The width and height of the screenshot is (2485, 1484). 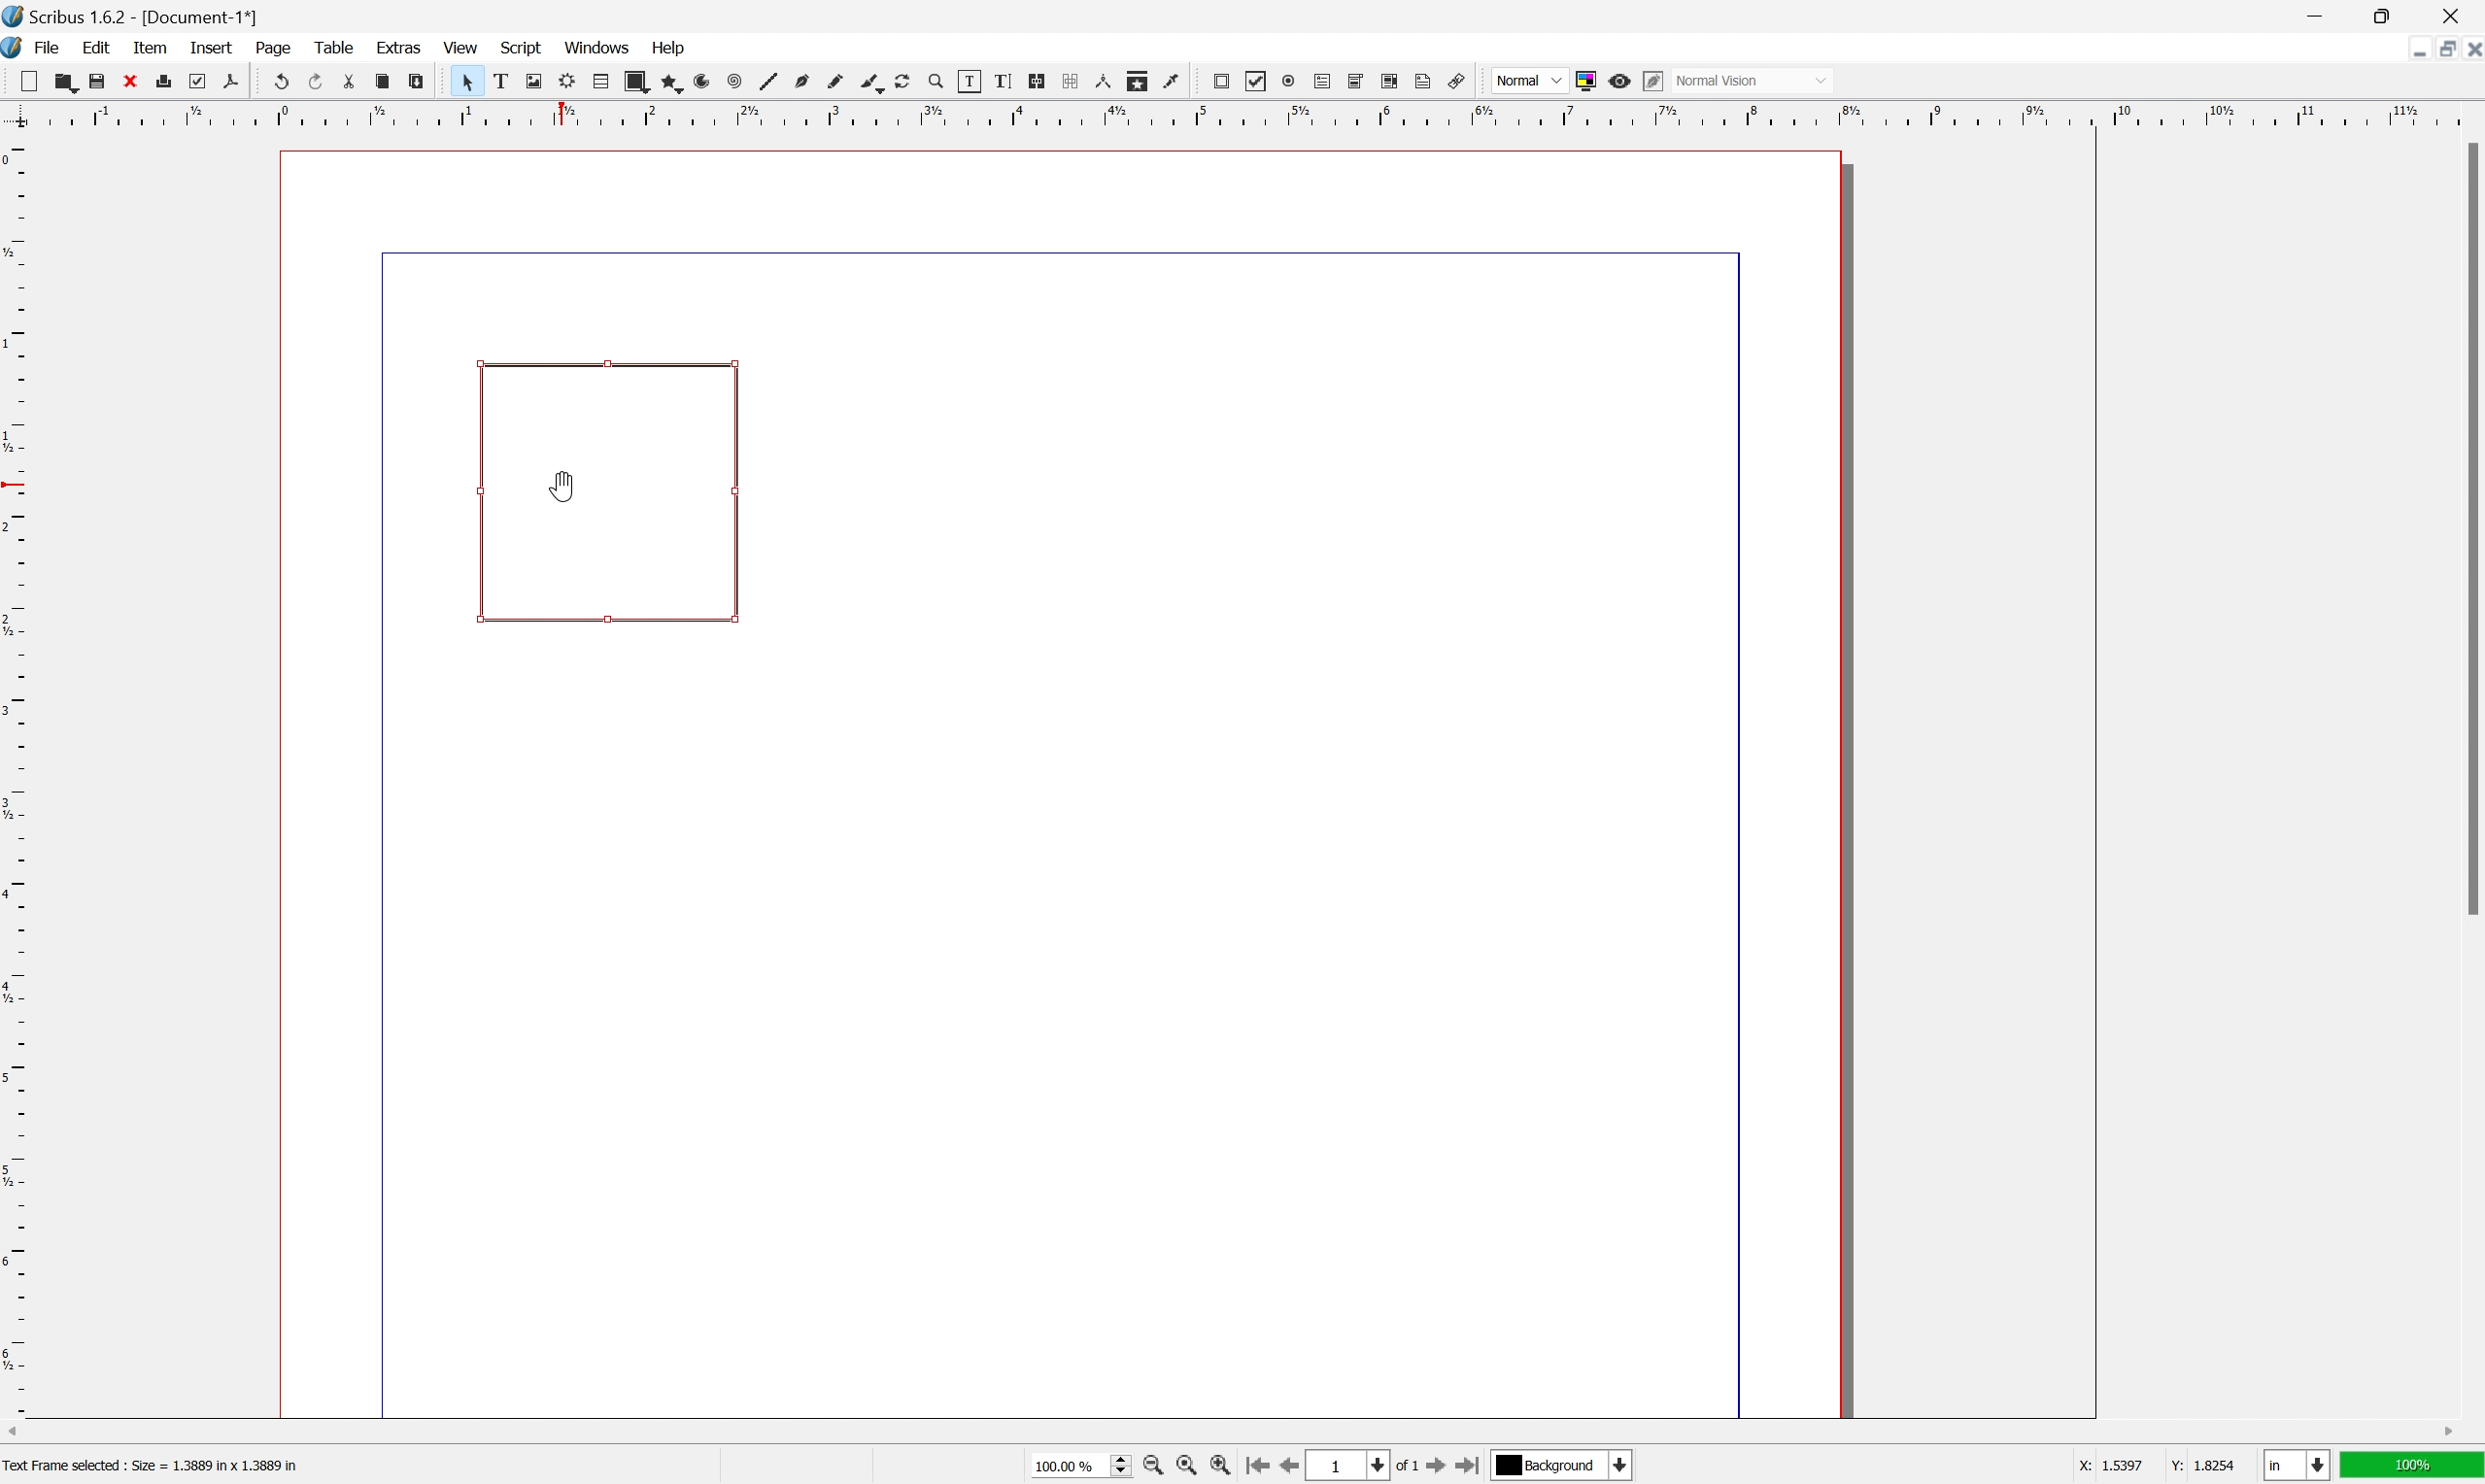 I want to click on text box, so click(x=610, y=494).